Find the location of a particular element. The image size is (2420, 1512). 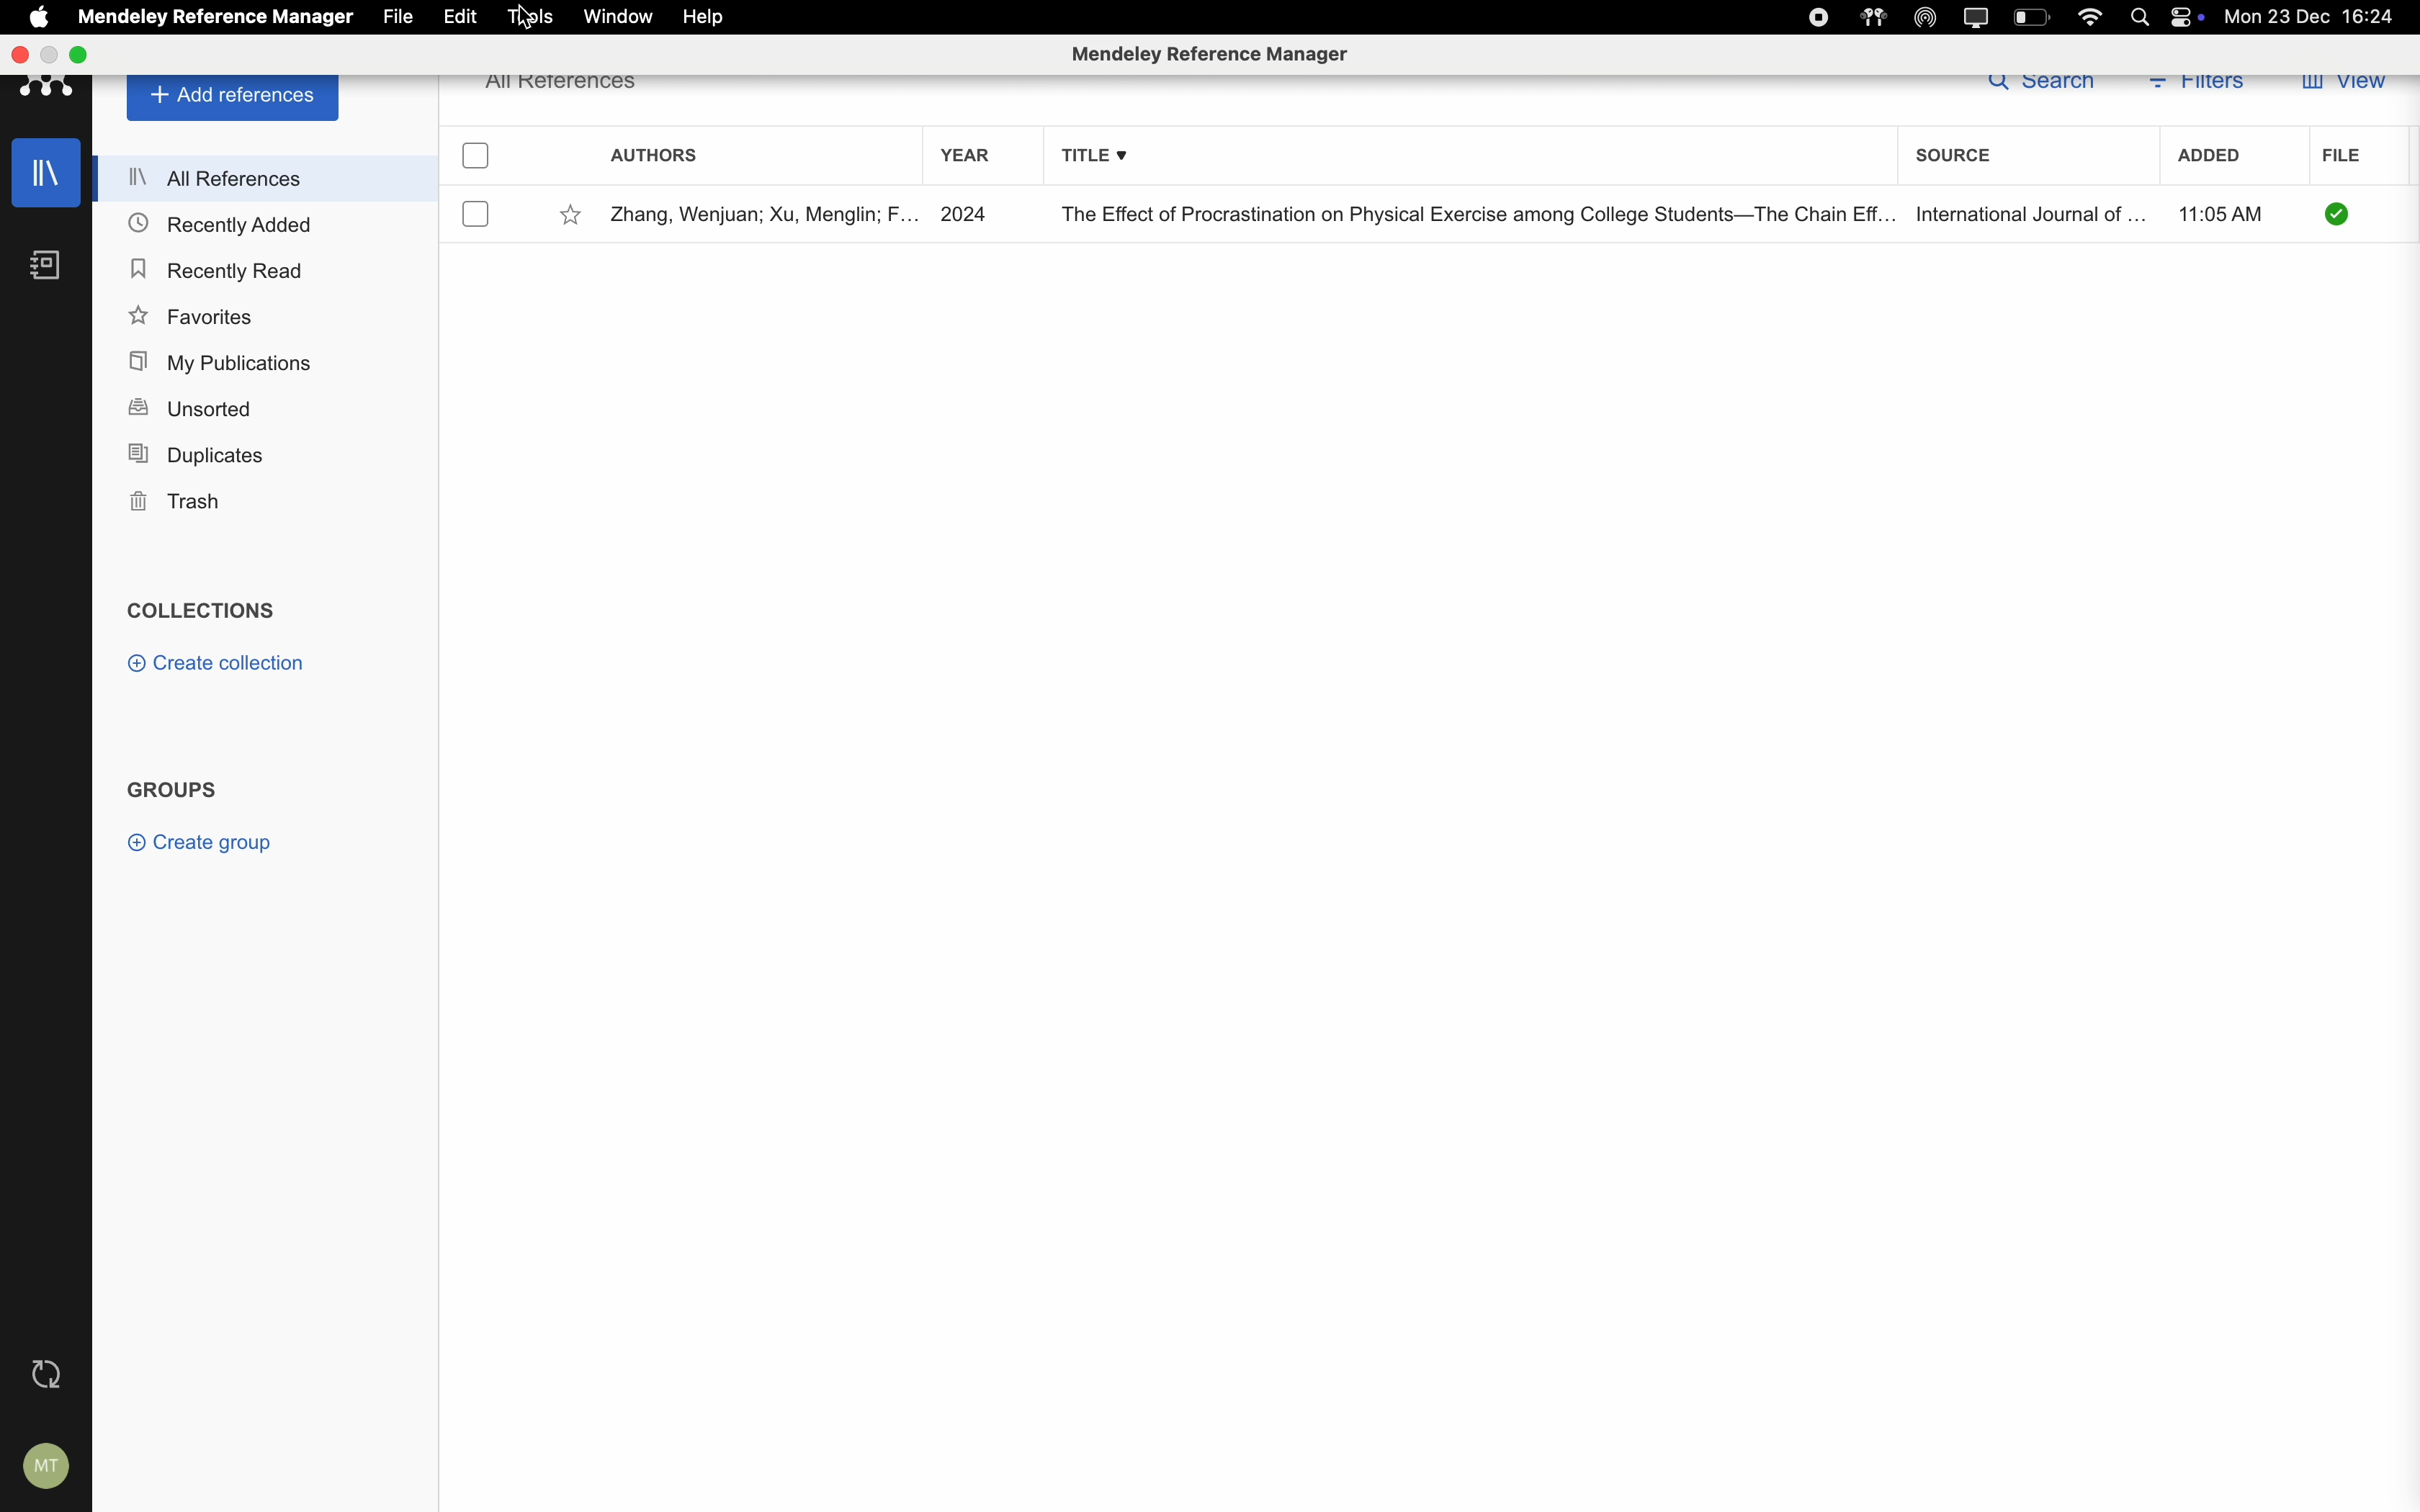

year is located at coordinates (962, 154).